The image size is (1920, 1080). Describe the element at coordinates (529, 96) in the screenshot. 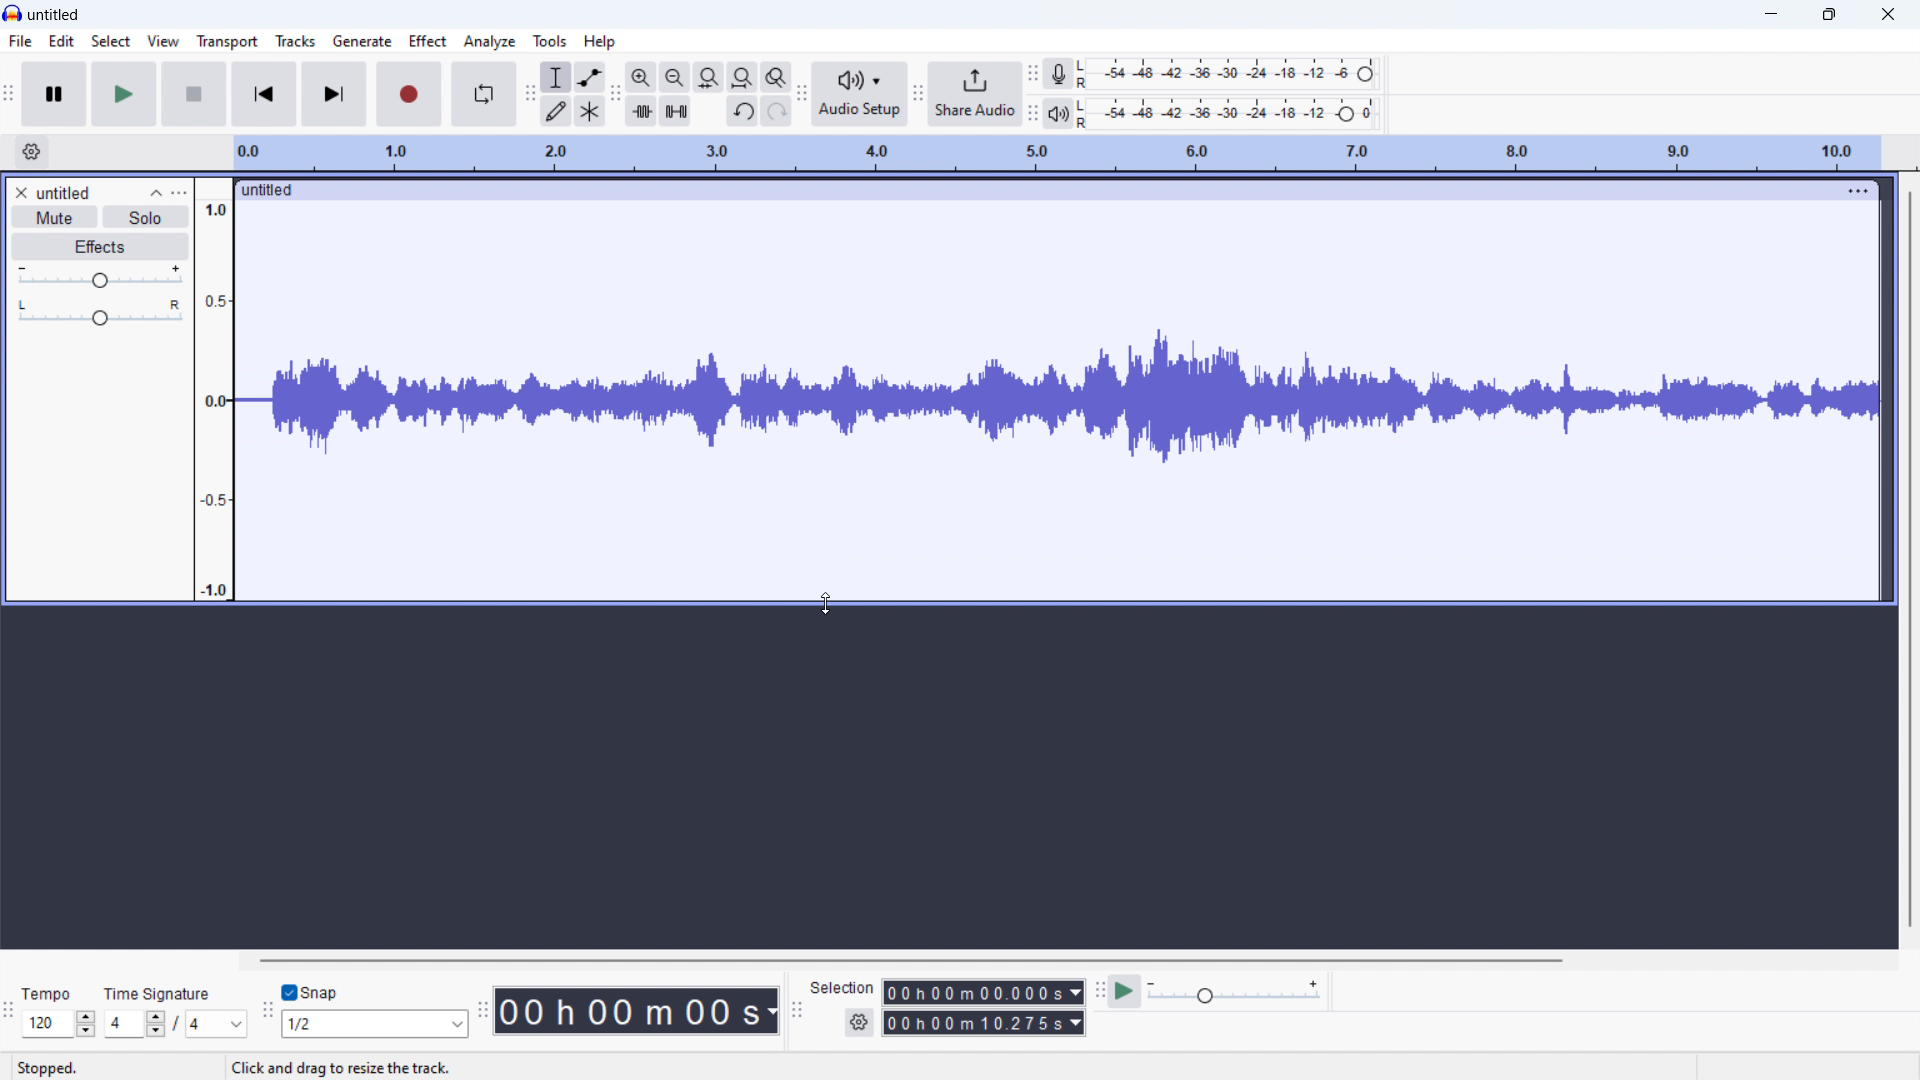

I see `tools toolbar` at that location.